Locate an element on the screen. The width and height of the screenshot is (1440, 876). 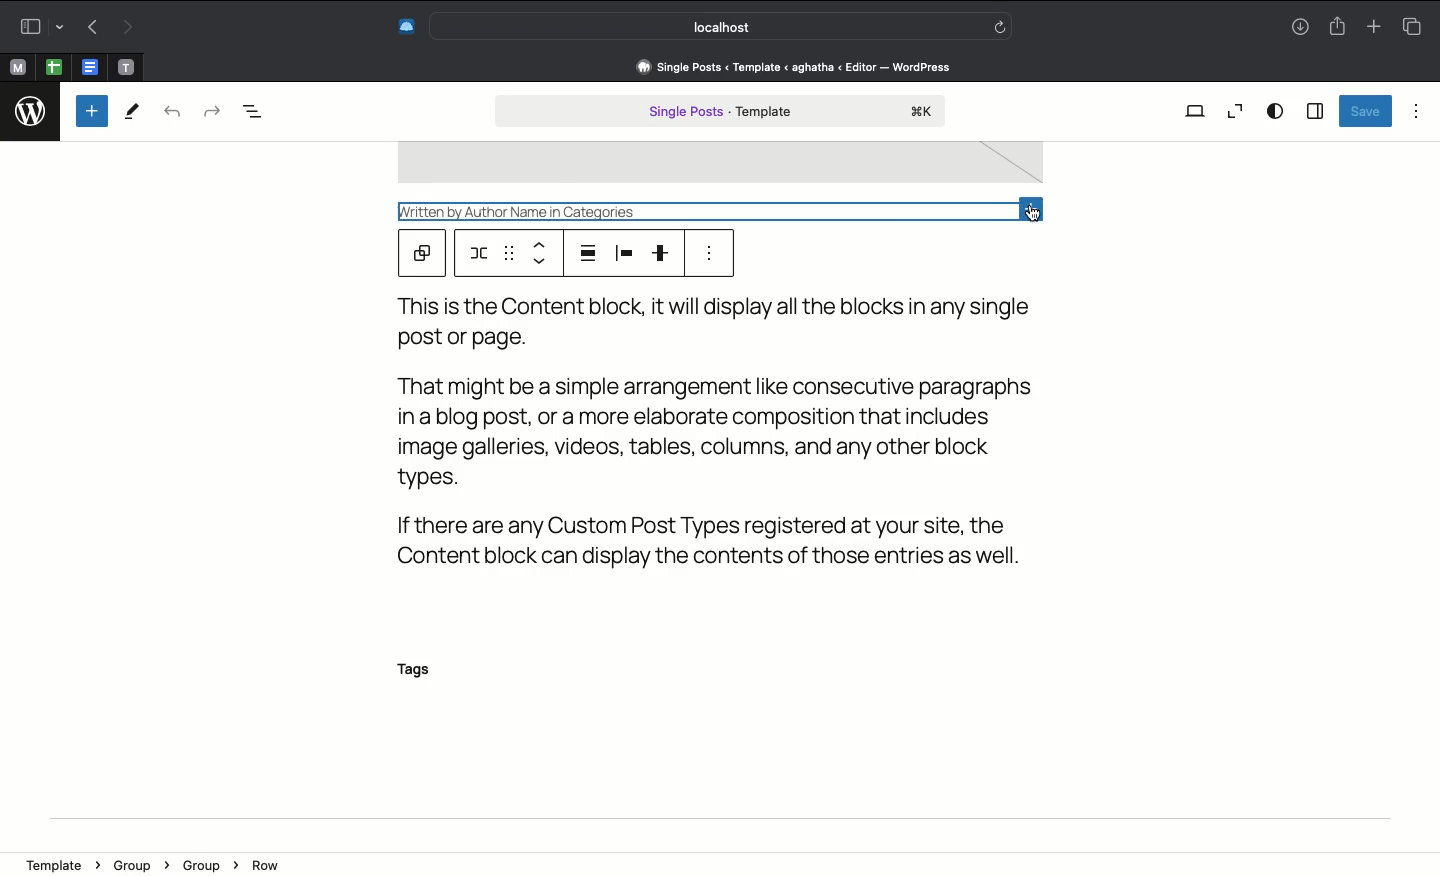
Item justification is located at coordinates (623, 254).